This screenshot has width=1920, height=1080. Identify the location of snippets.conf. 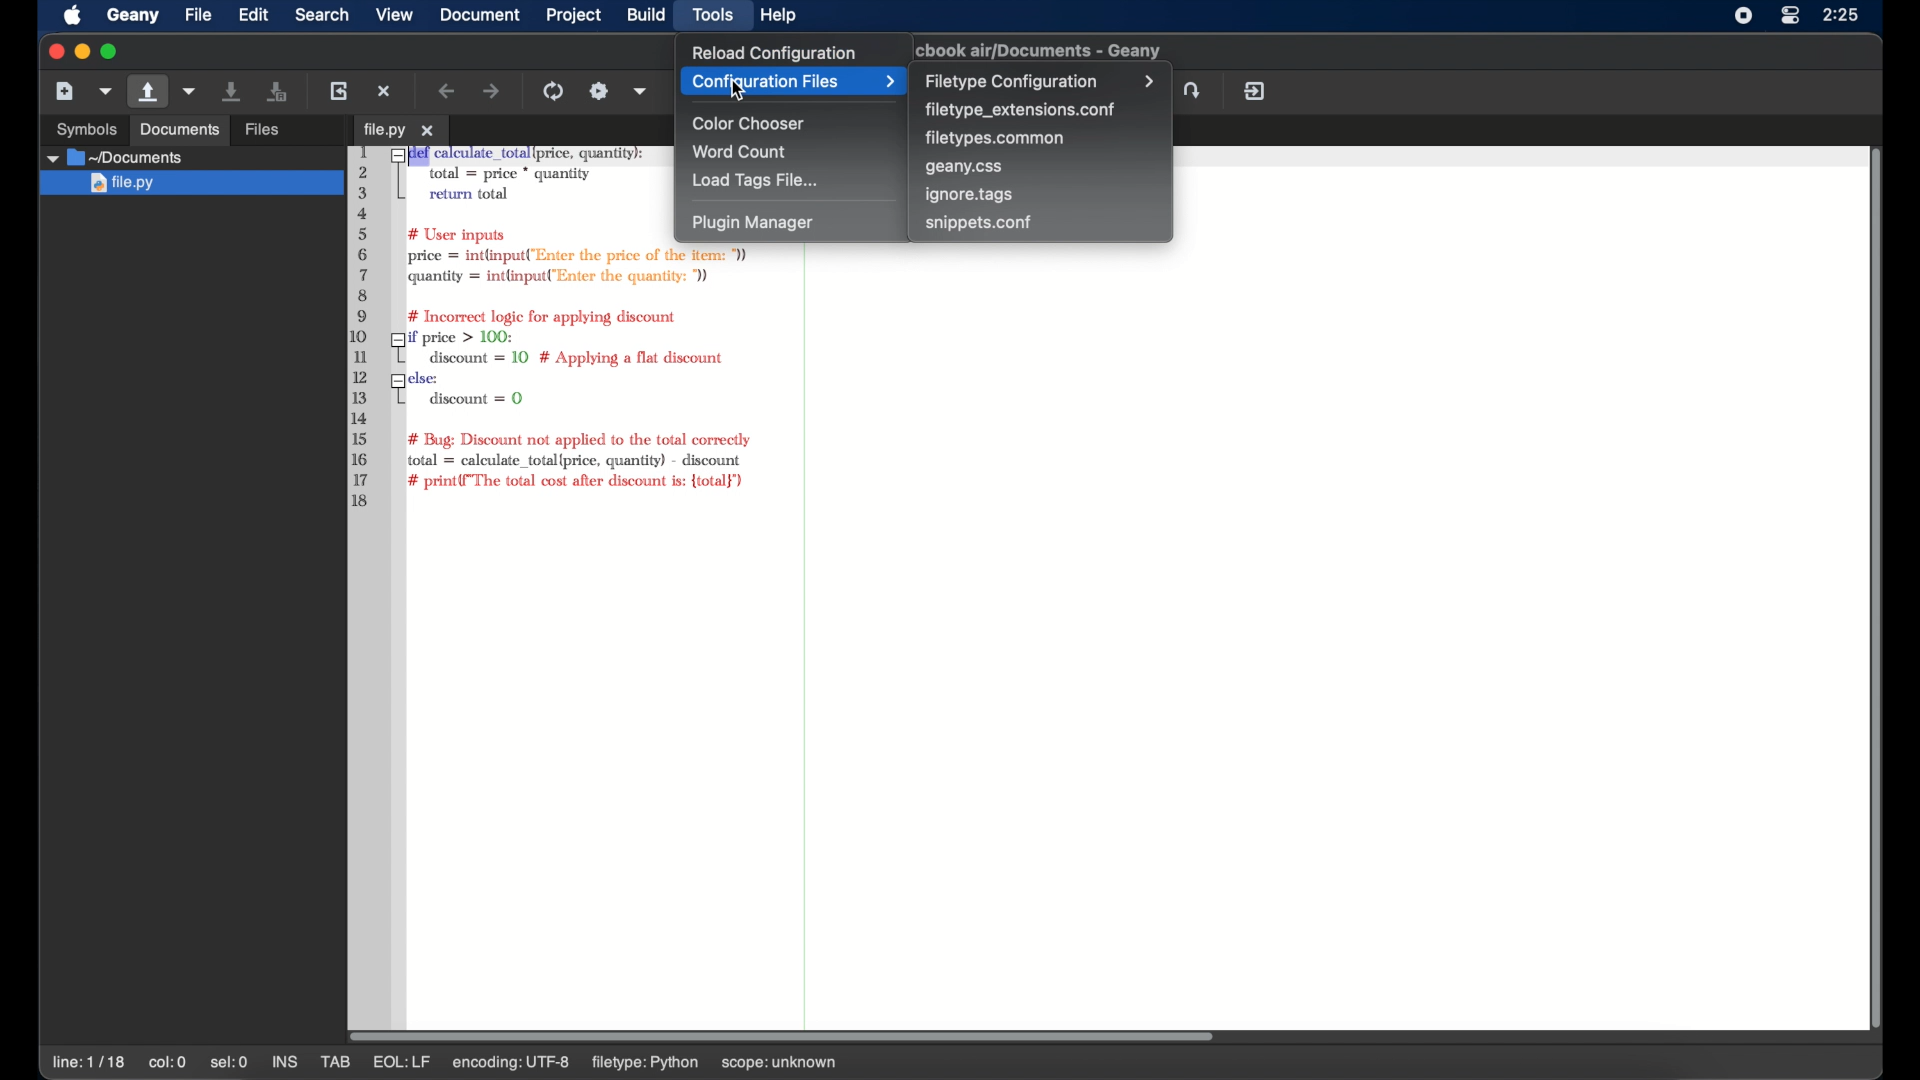
(979, 222).